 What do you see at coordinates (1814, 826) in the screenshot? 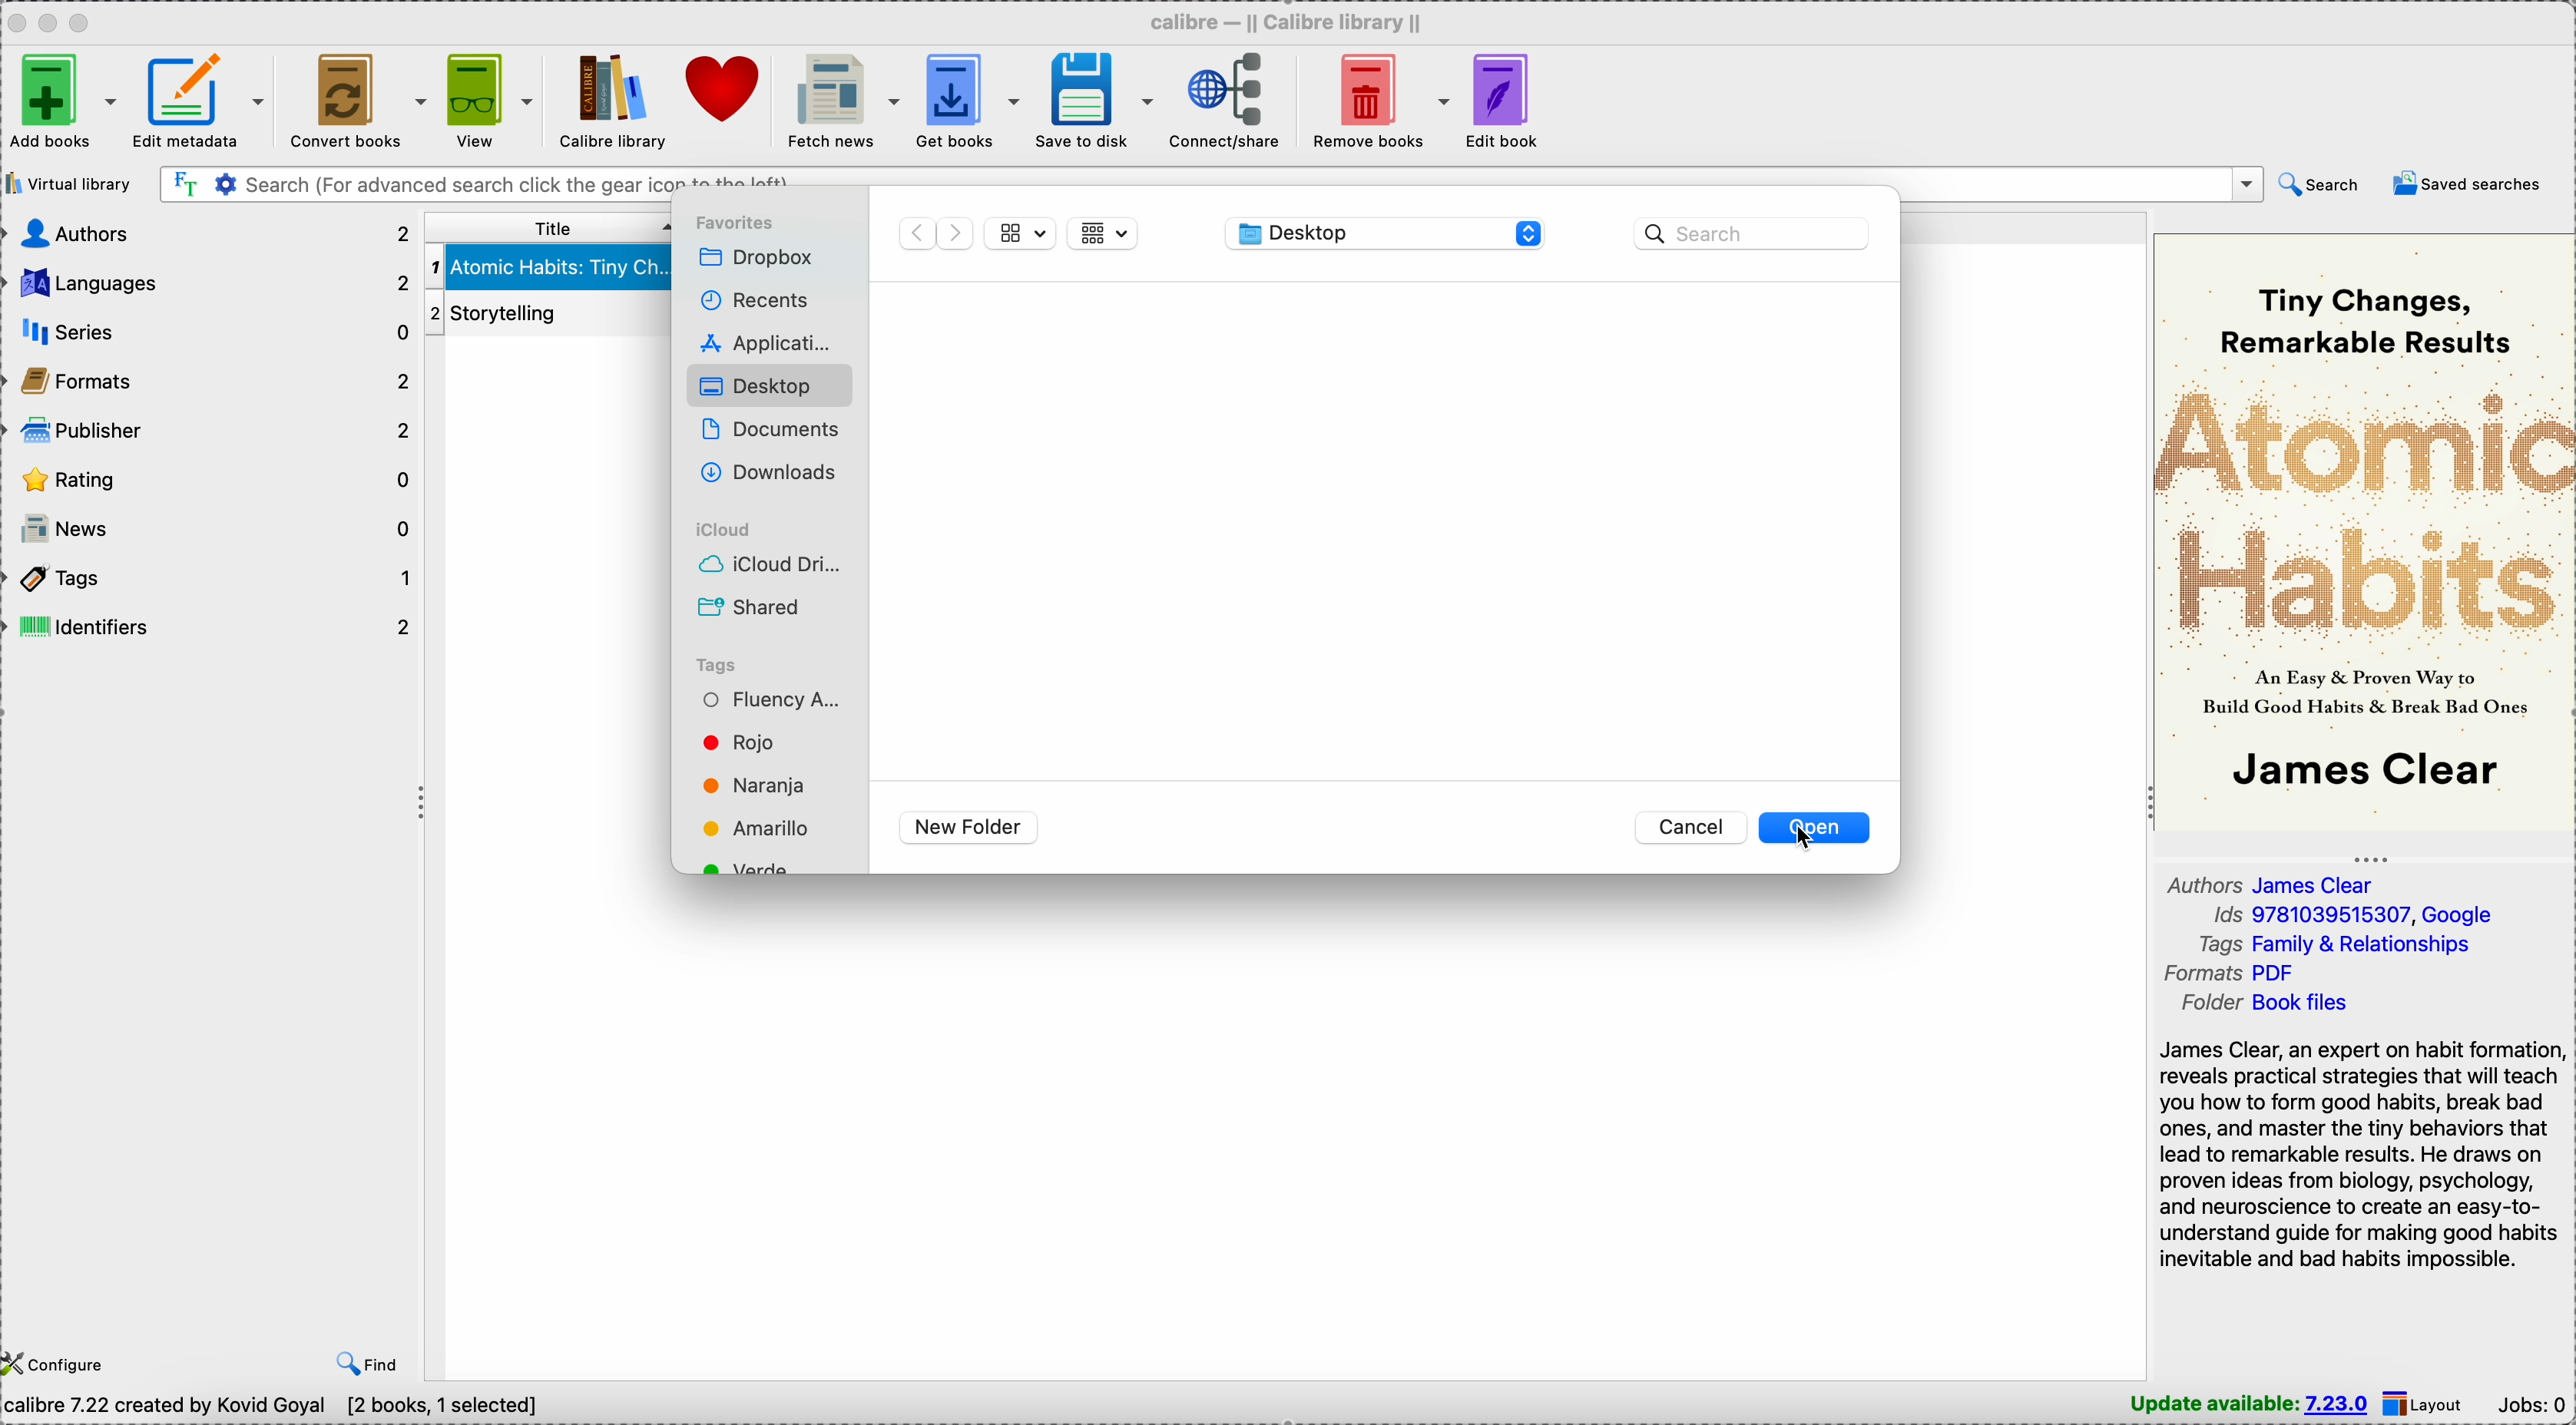
I see `open` at bounding box center [1814, 826].